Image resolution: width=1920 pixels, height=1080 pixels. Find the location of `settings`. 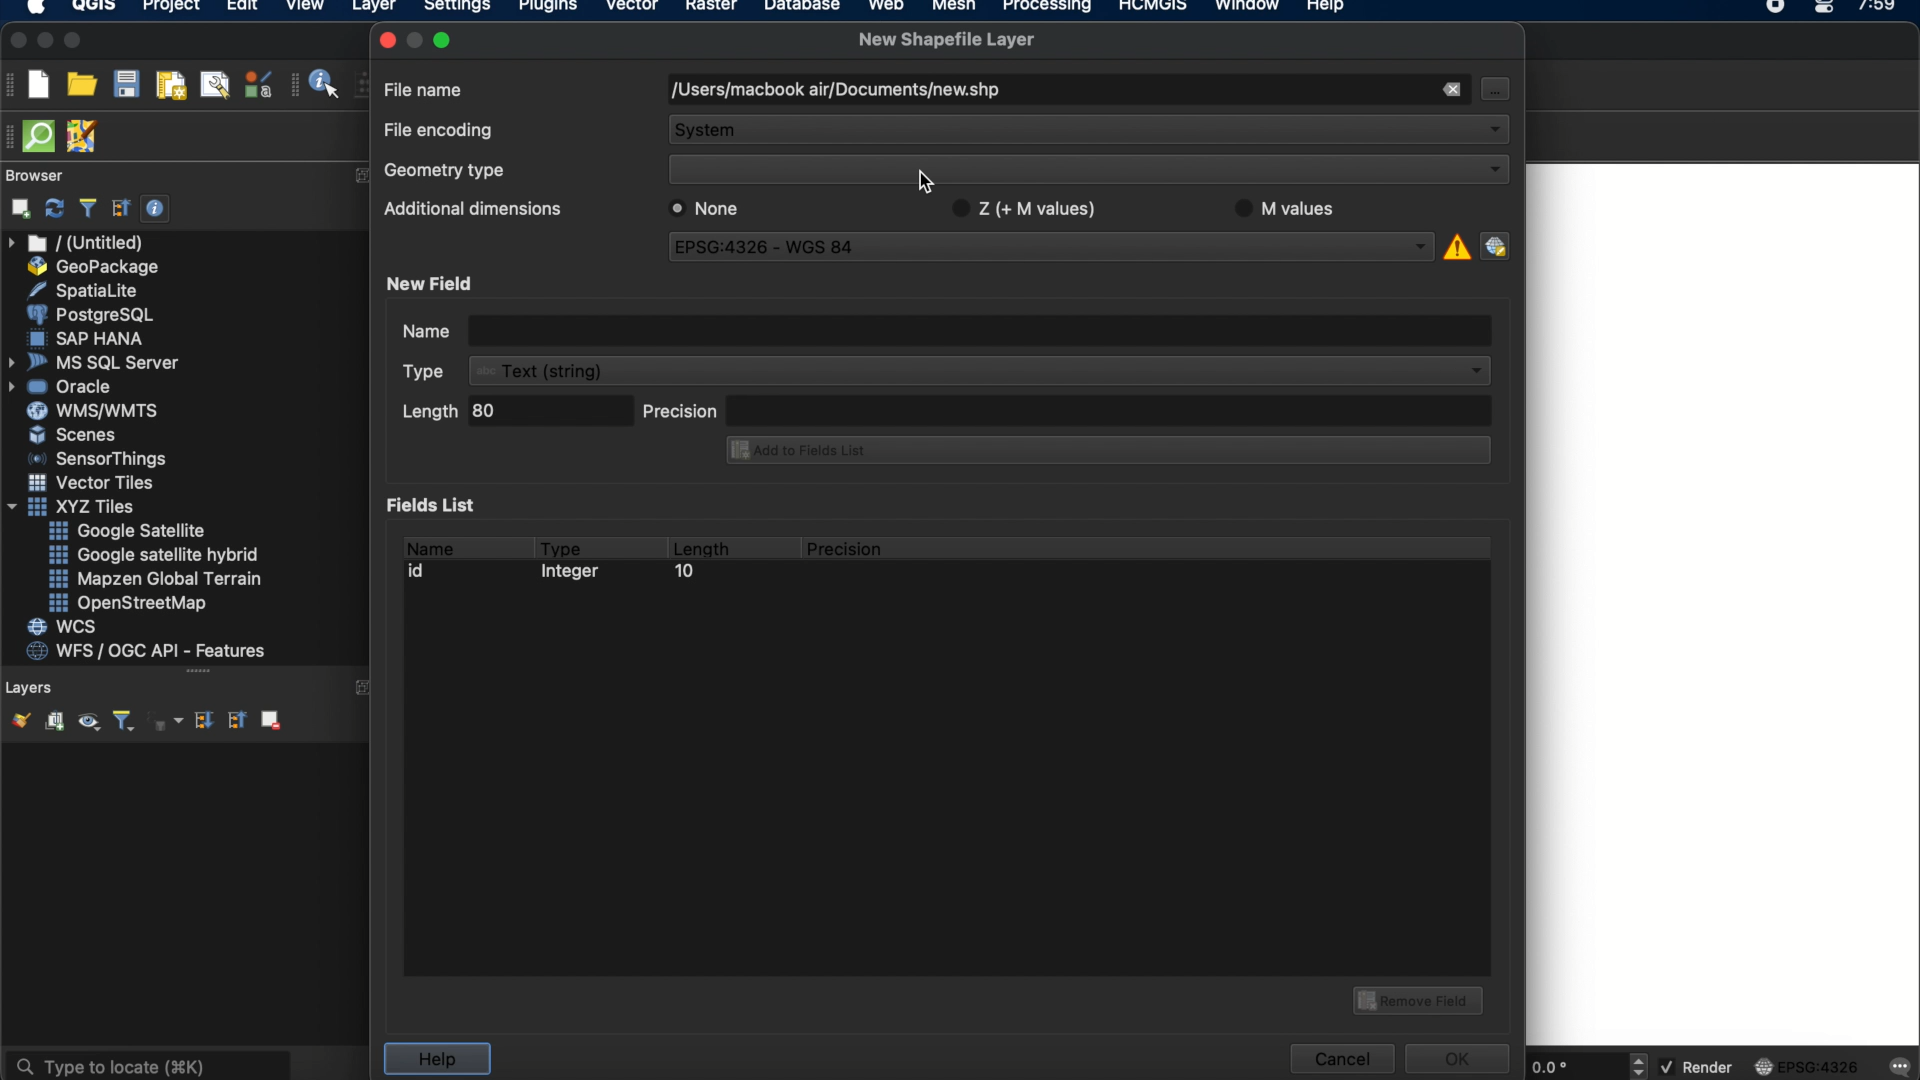

settings is located at coordinates (456, 9).